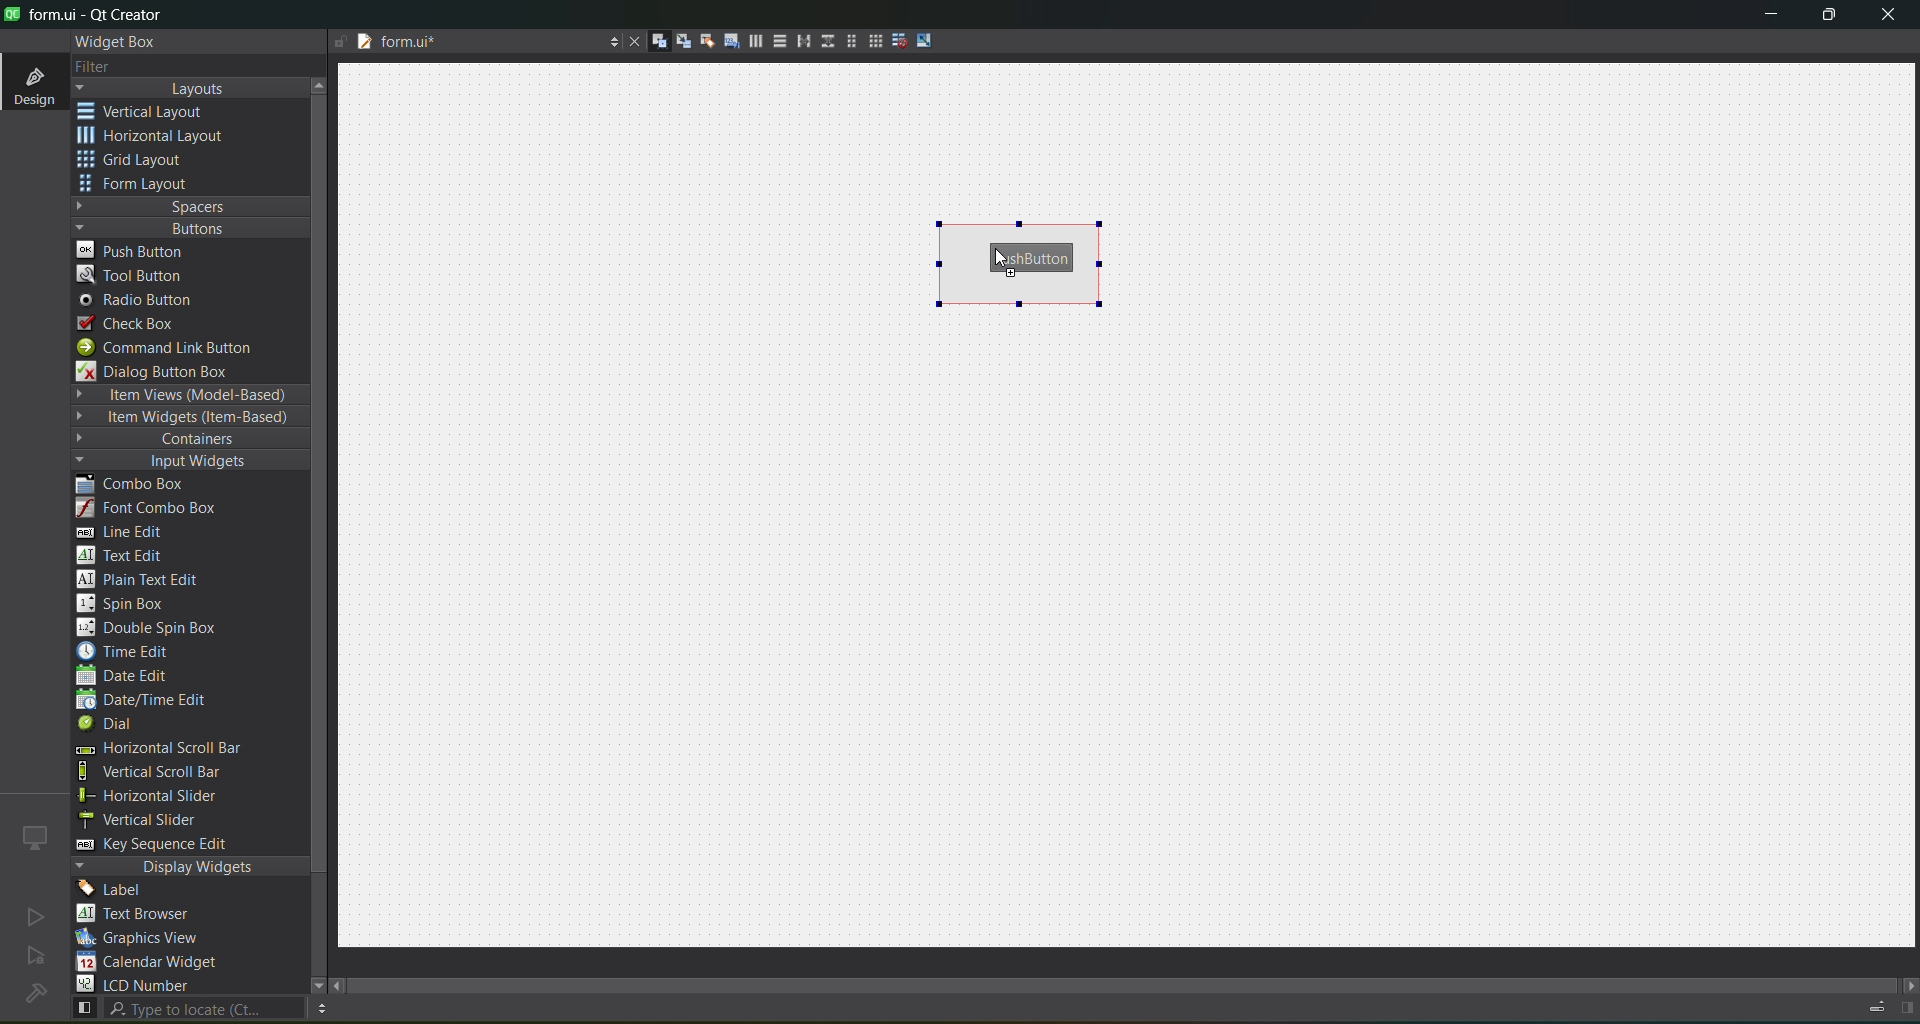  Describe the element at coordinates (133, 249) in the screenshot. I see `push` at that location.